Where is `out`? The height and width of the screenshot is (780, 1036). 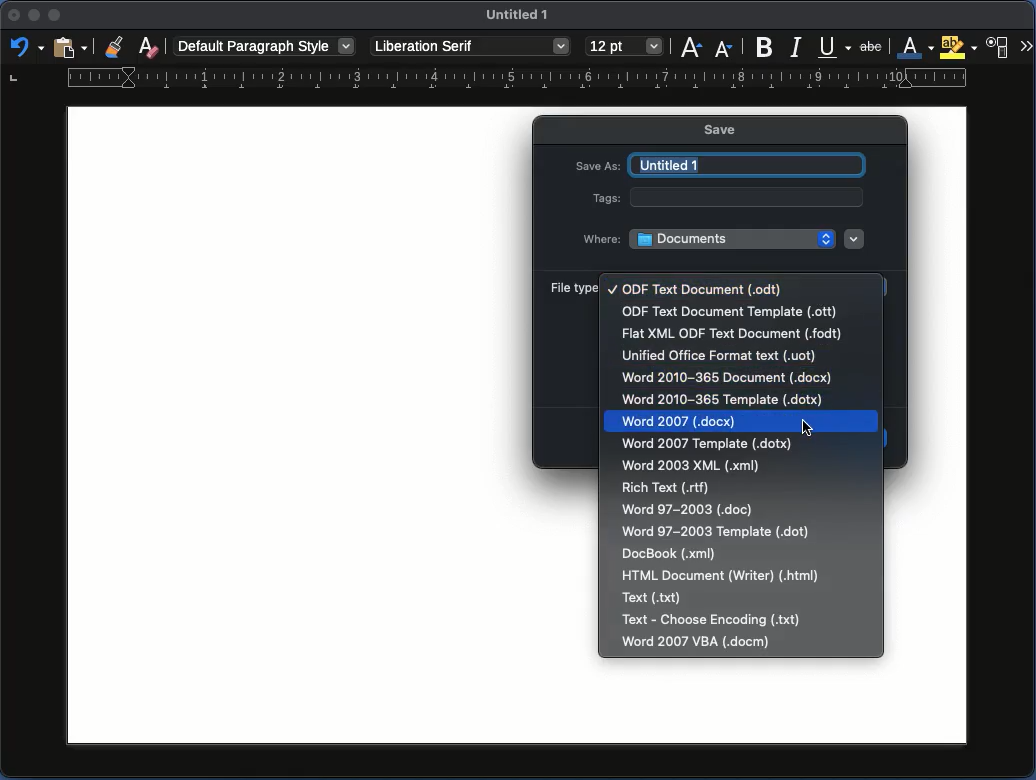 out is located at coordinates (696, 290).